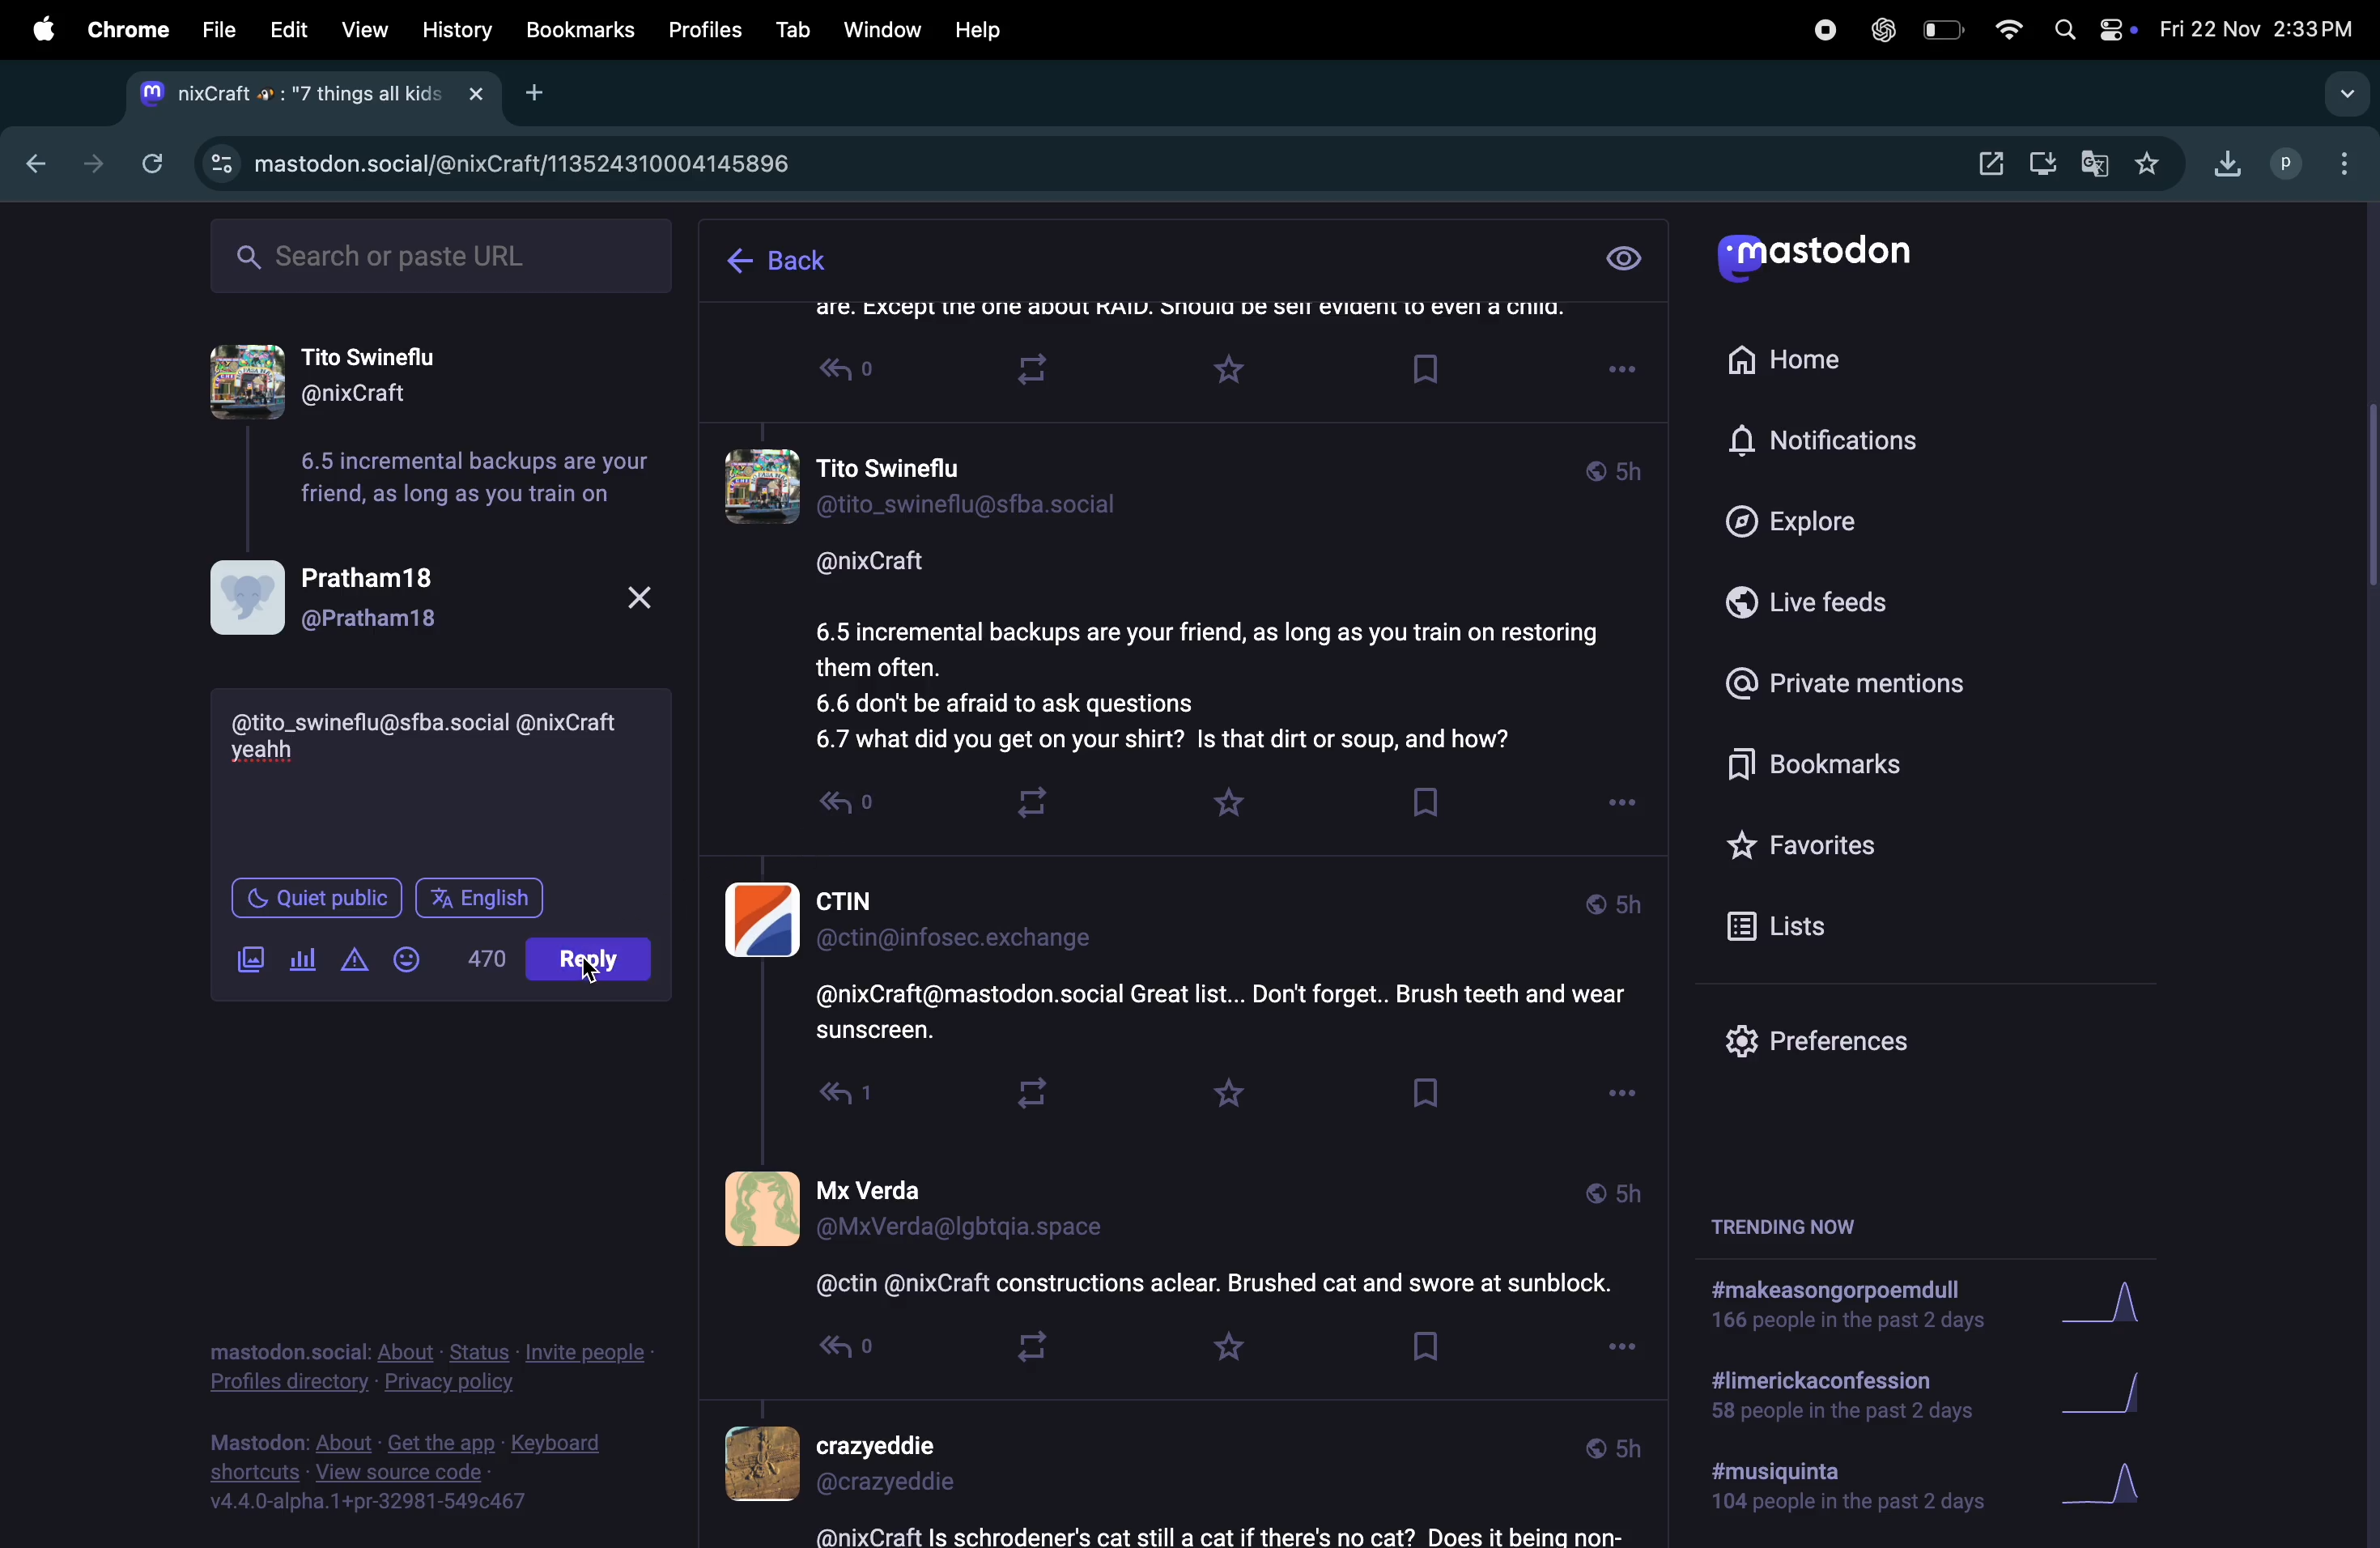 The width and height of the screenshot is (2380, 1548). What do you see at coordinates (425, 376) in the screenshot?
I see `Tito Swineflu` at bounding box center [425, 376].